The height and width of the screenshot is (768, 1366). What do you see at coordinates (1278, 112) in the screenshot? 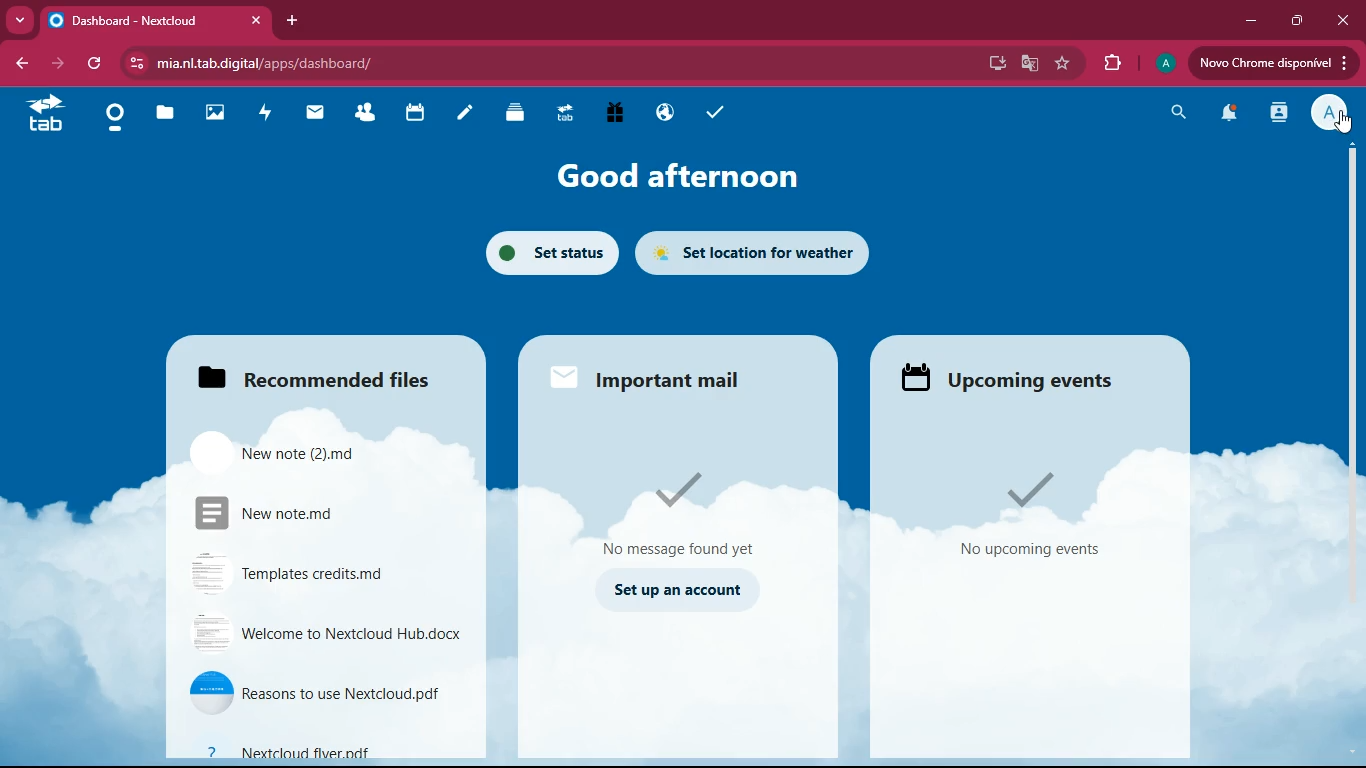
I see `activity` at bounding box center [1278, 112].